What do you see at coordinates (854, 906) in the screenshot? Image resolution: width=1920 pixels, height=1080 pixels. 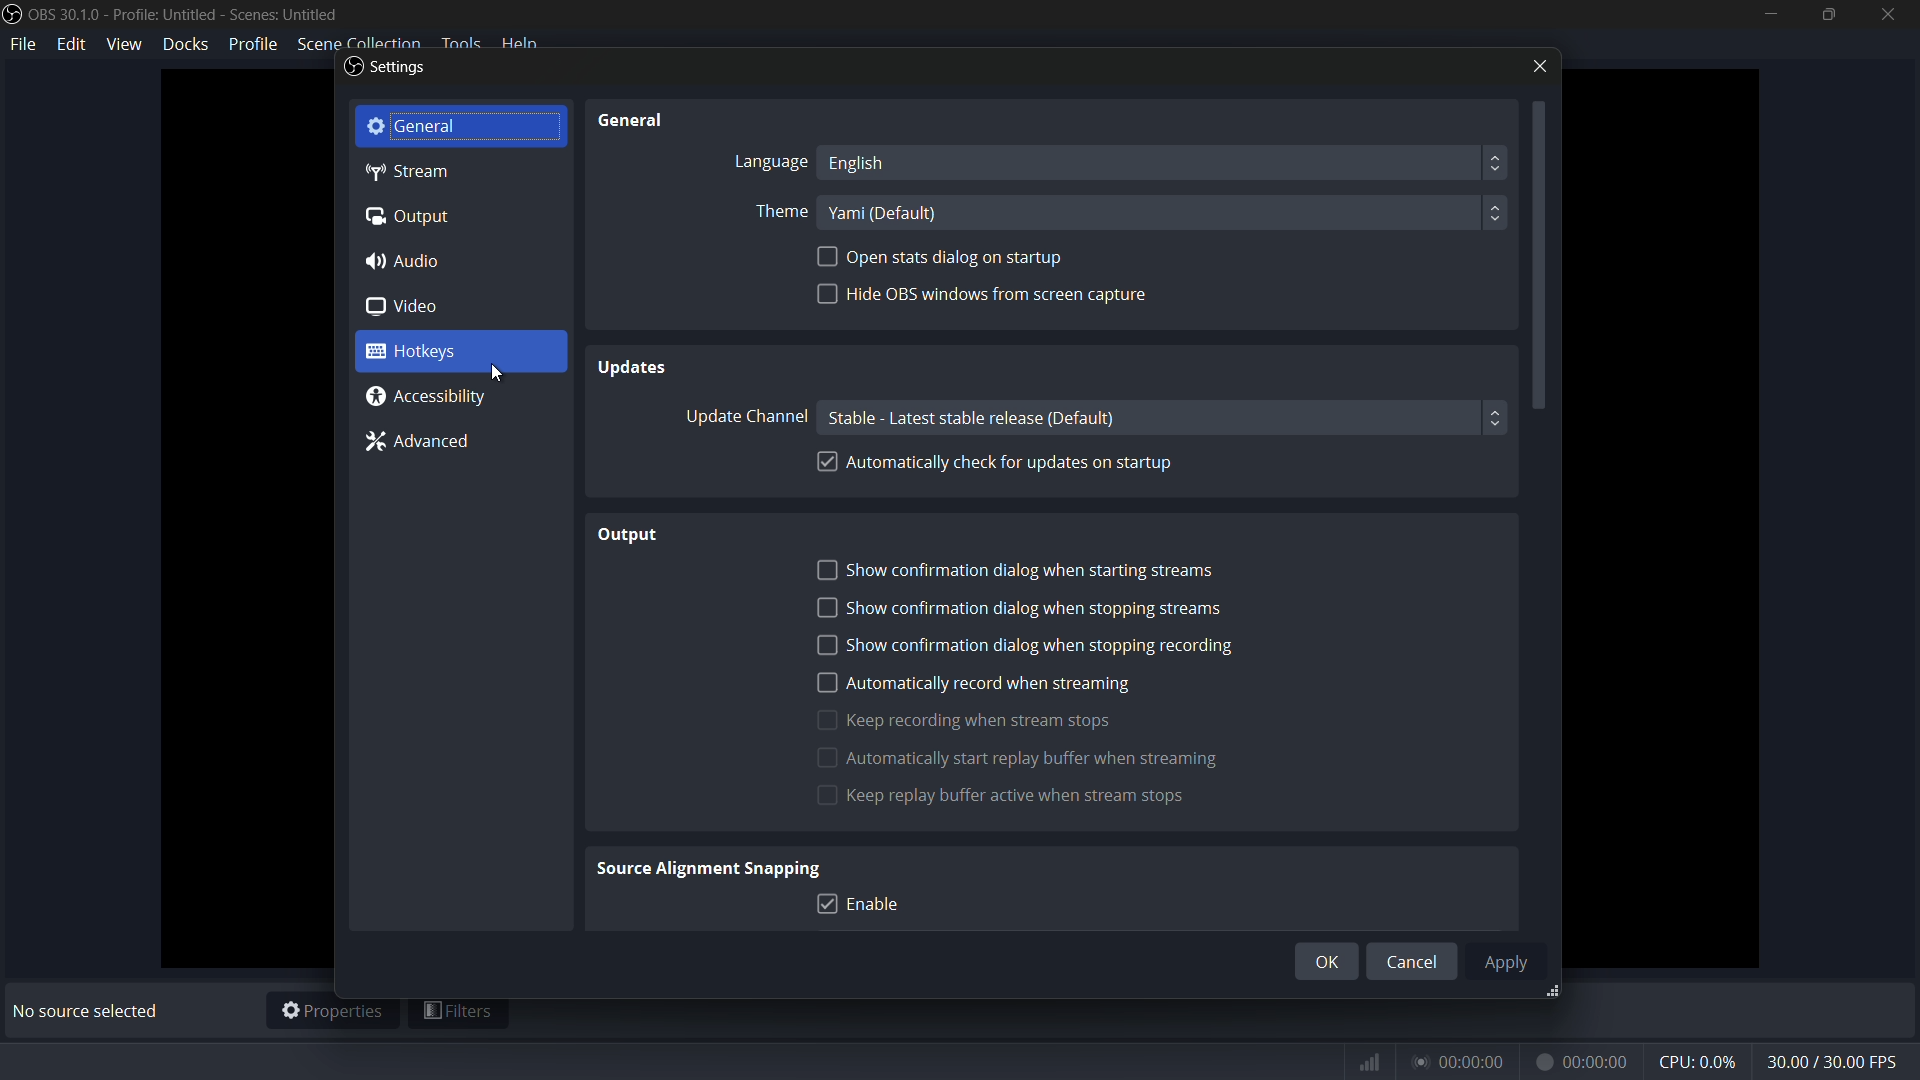 I see `enable` at bounding box center [854, 906].